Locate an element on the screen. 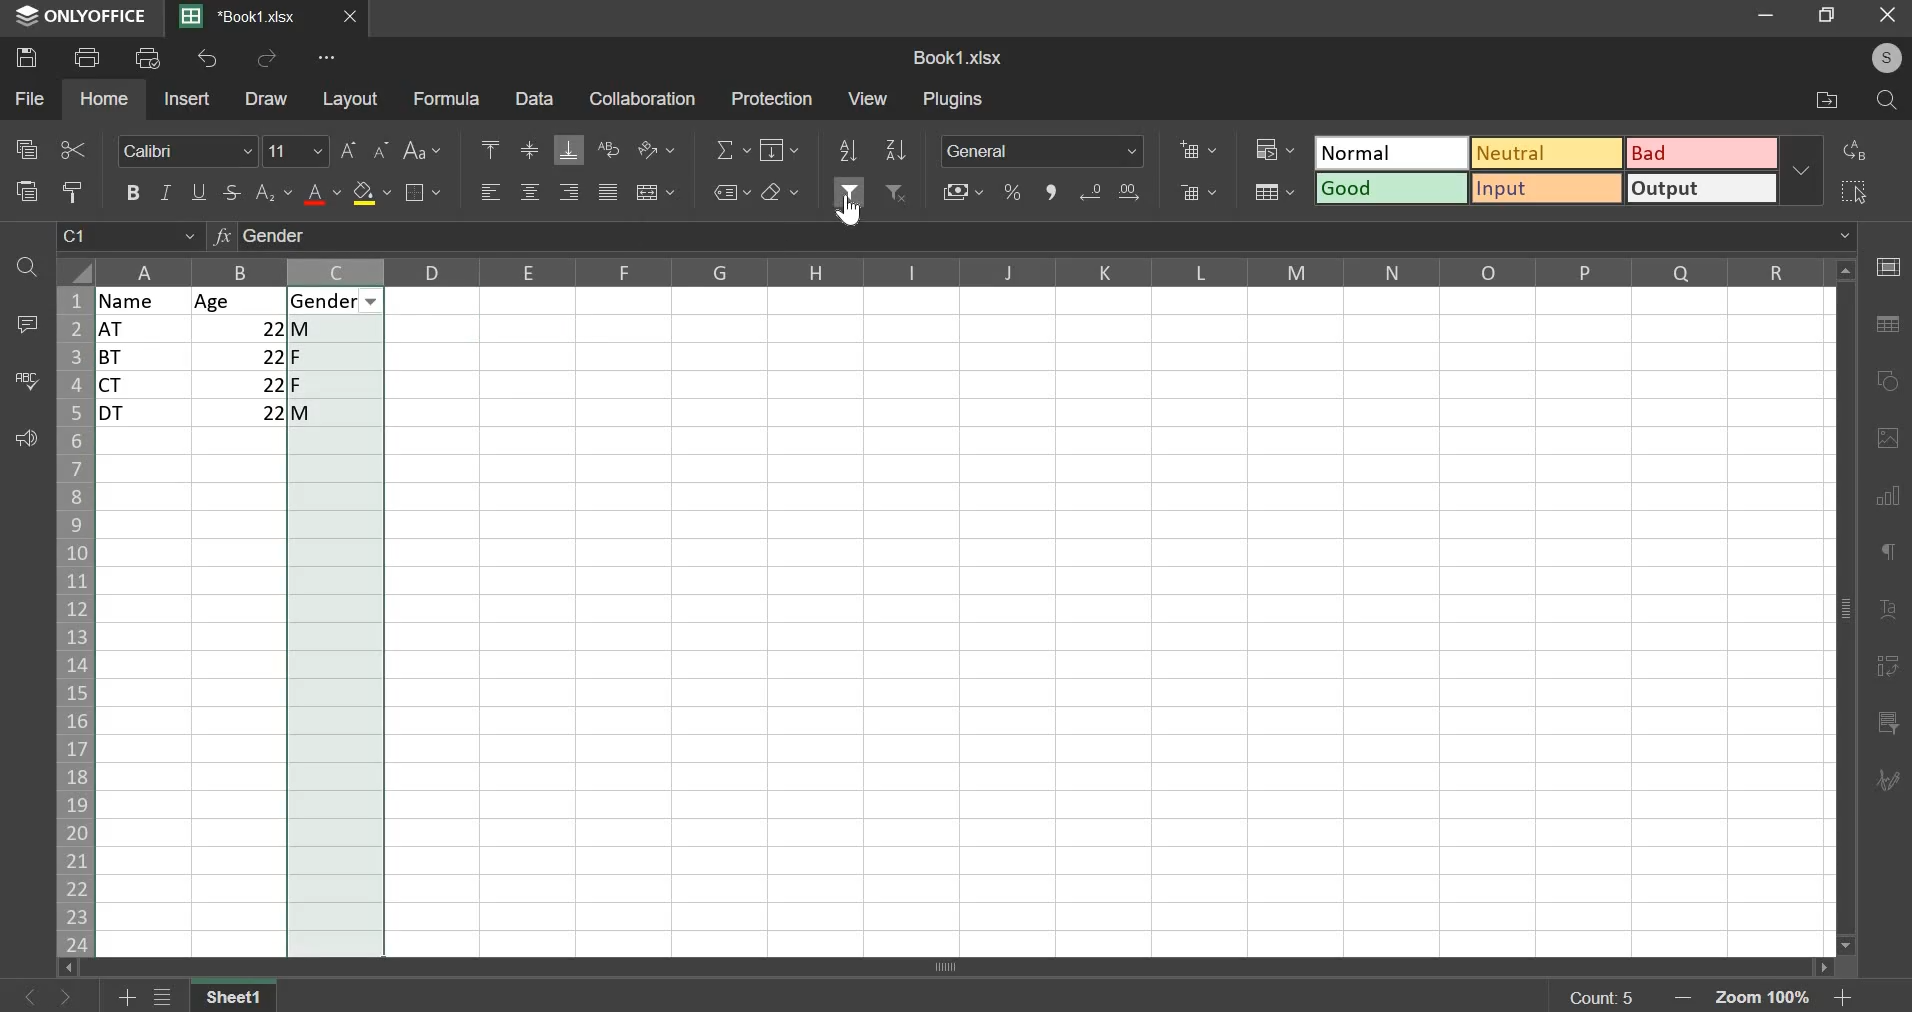  gender is located at coordinates (331, 301).